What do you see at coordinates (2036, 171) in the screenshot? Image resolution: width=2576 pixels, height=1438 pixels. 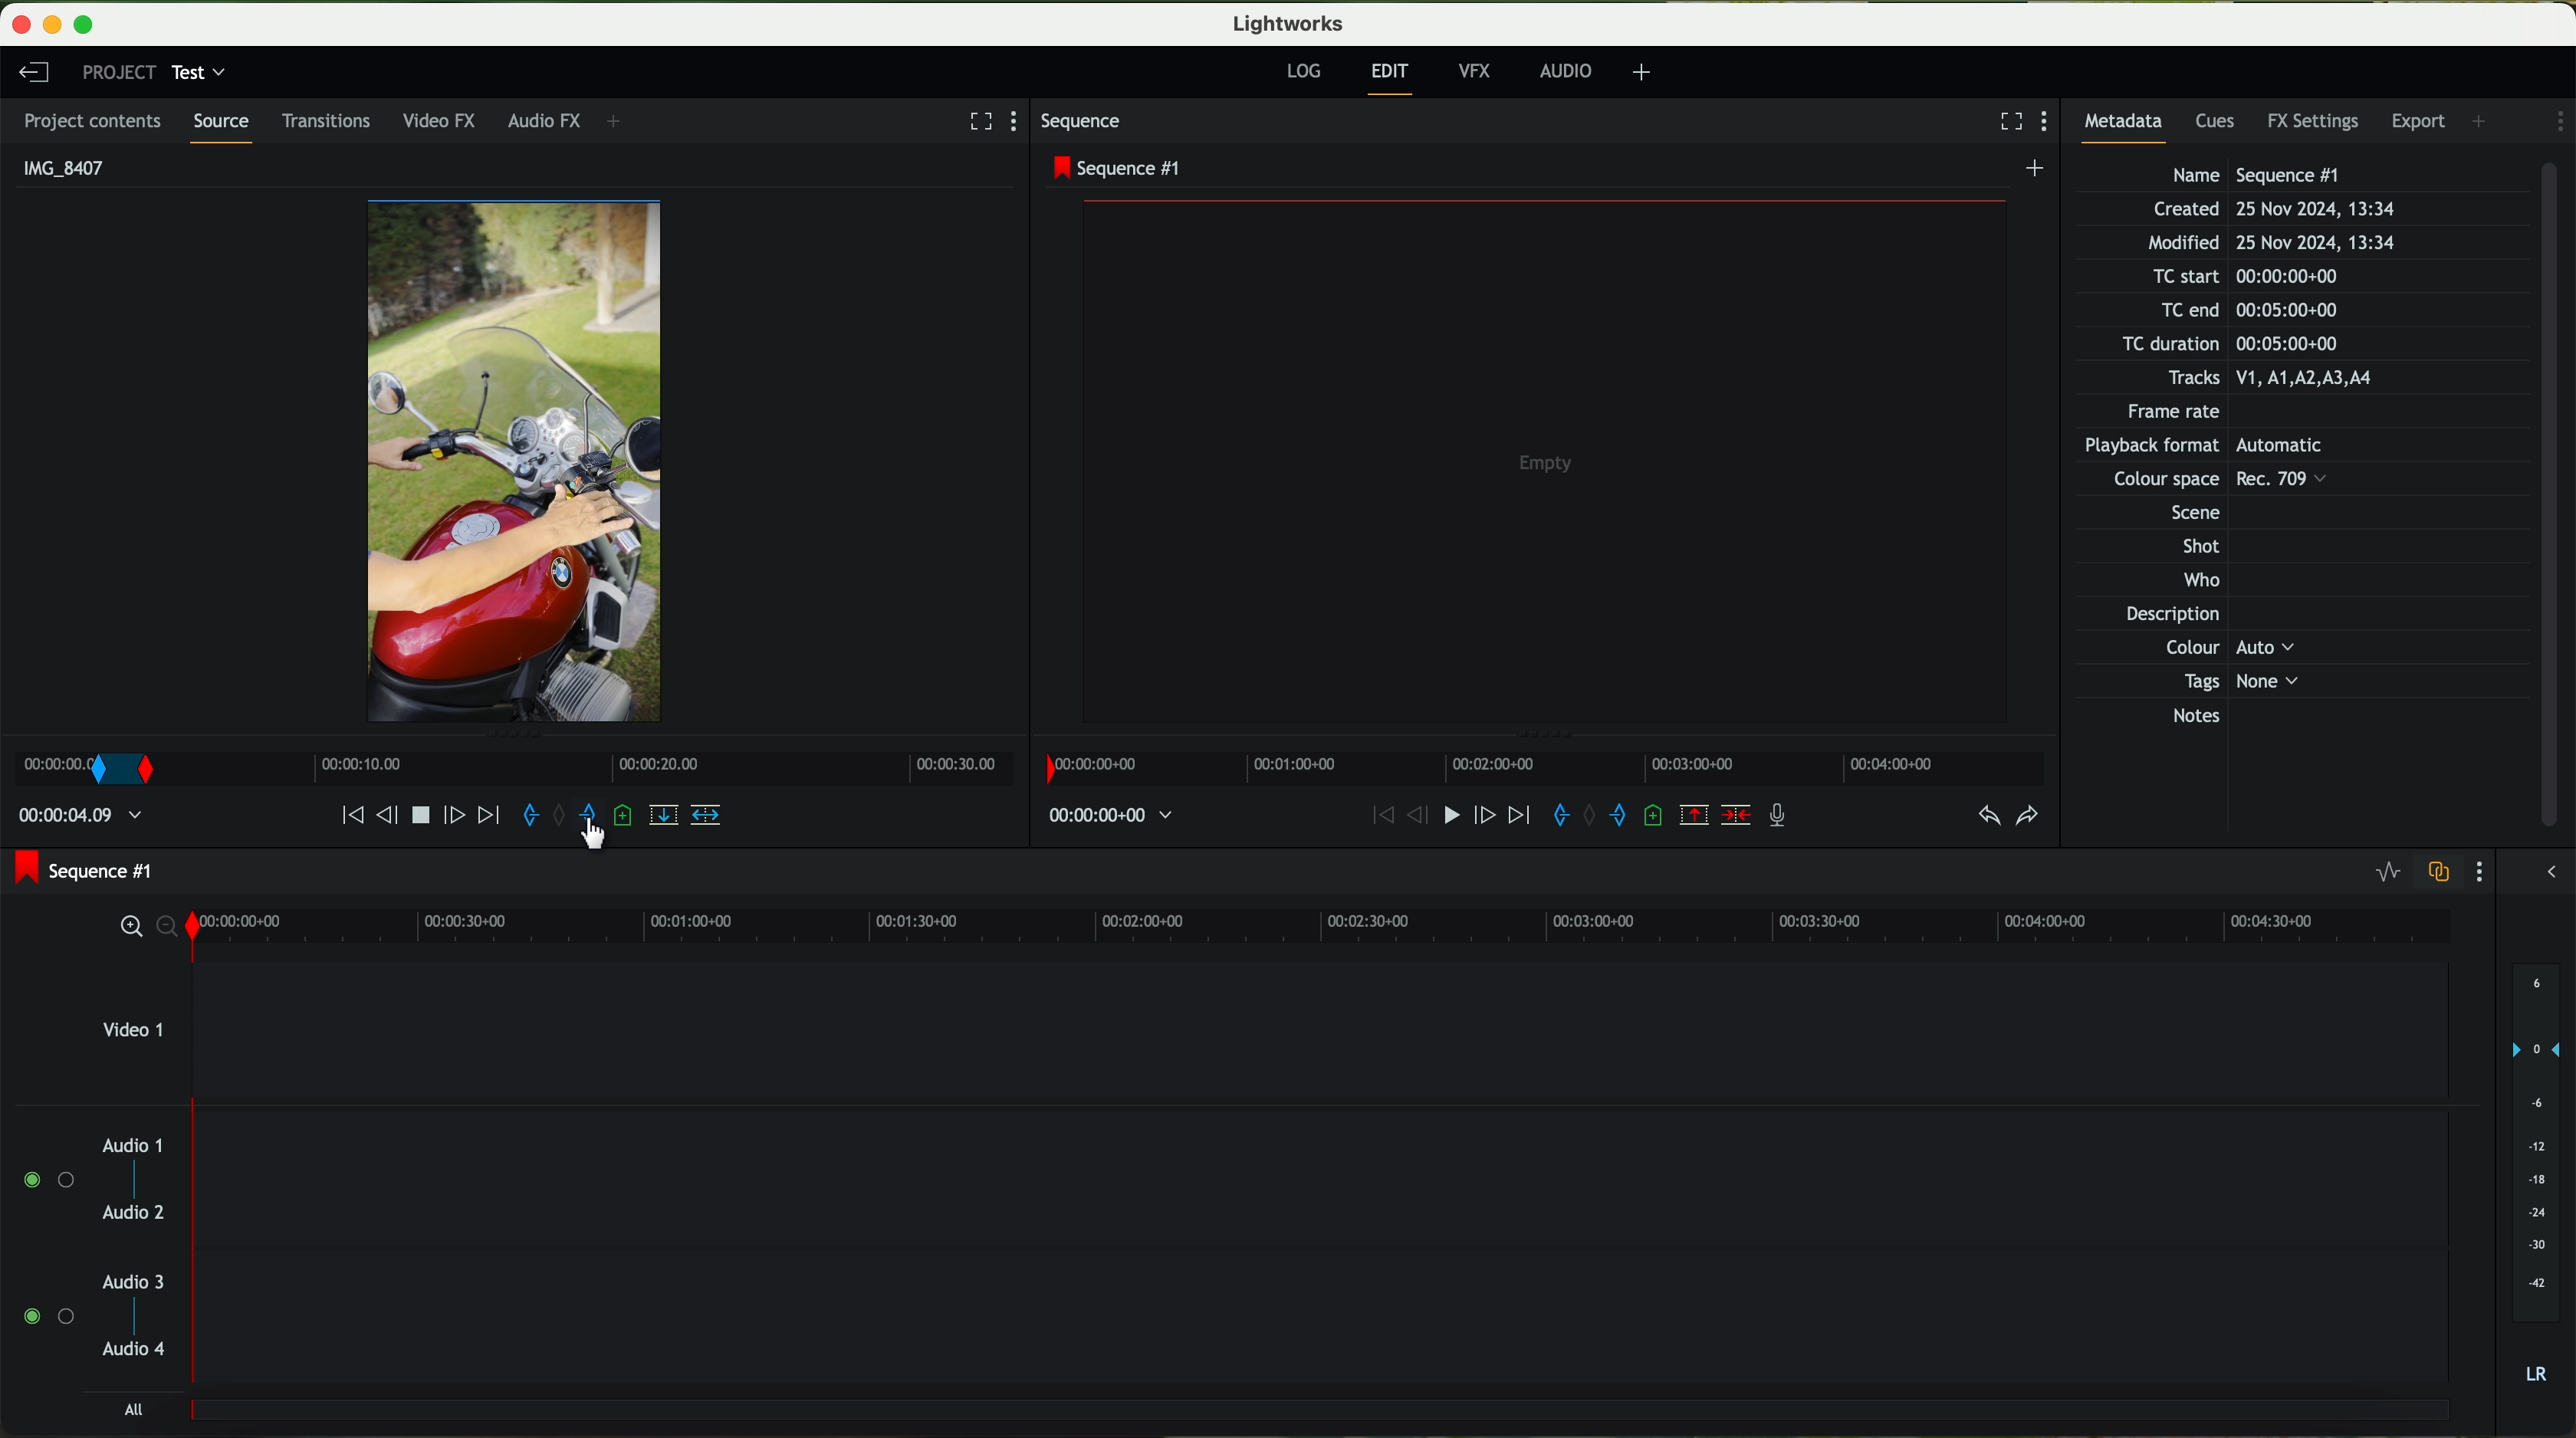 I see `create a new sequence` at bounding box center [2036, 171].